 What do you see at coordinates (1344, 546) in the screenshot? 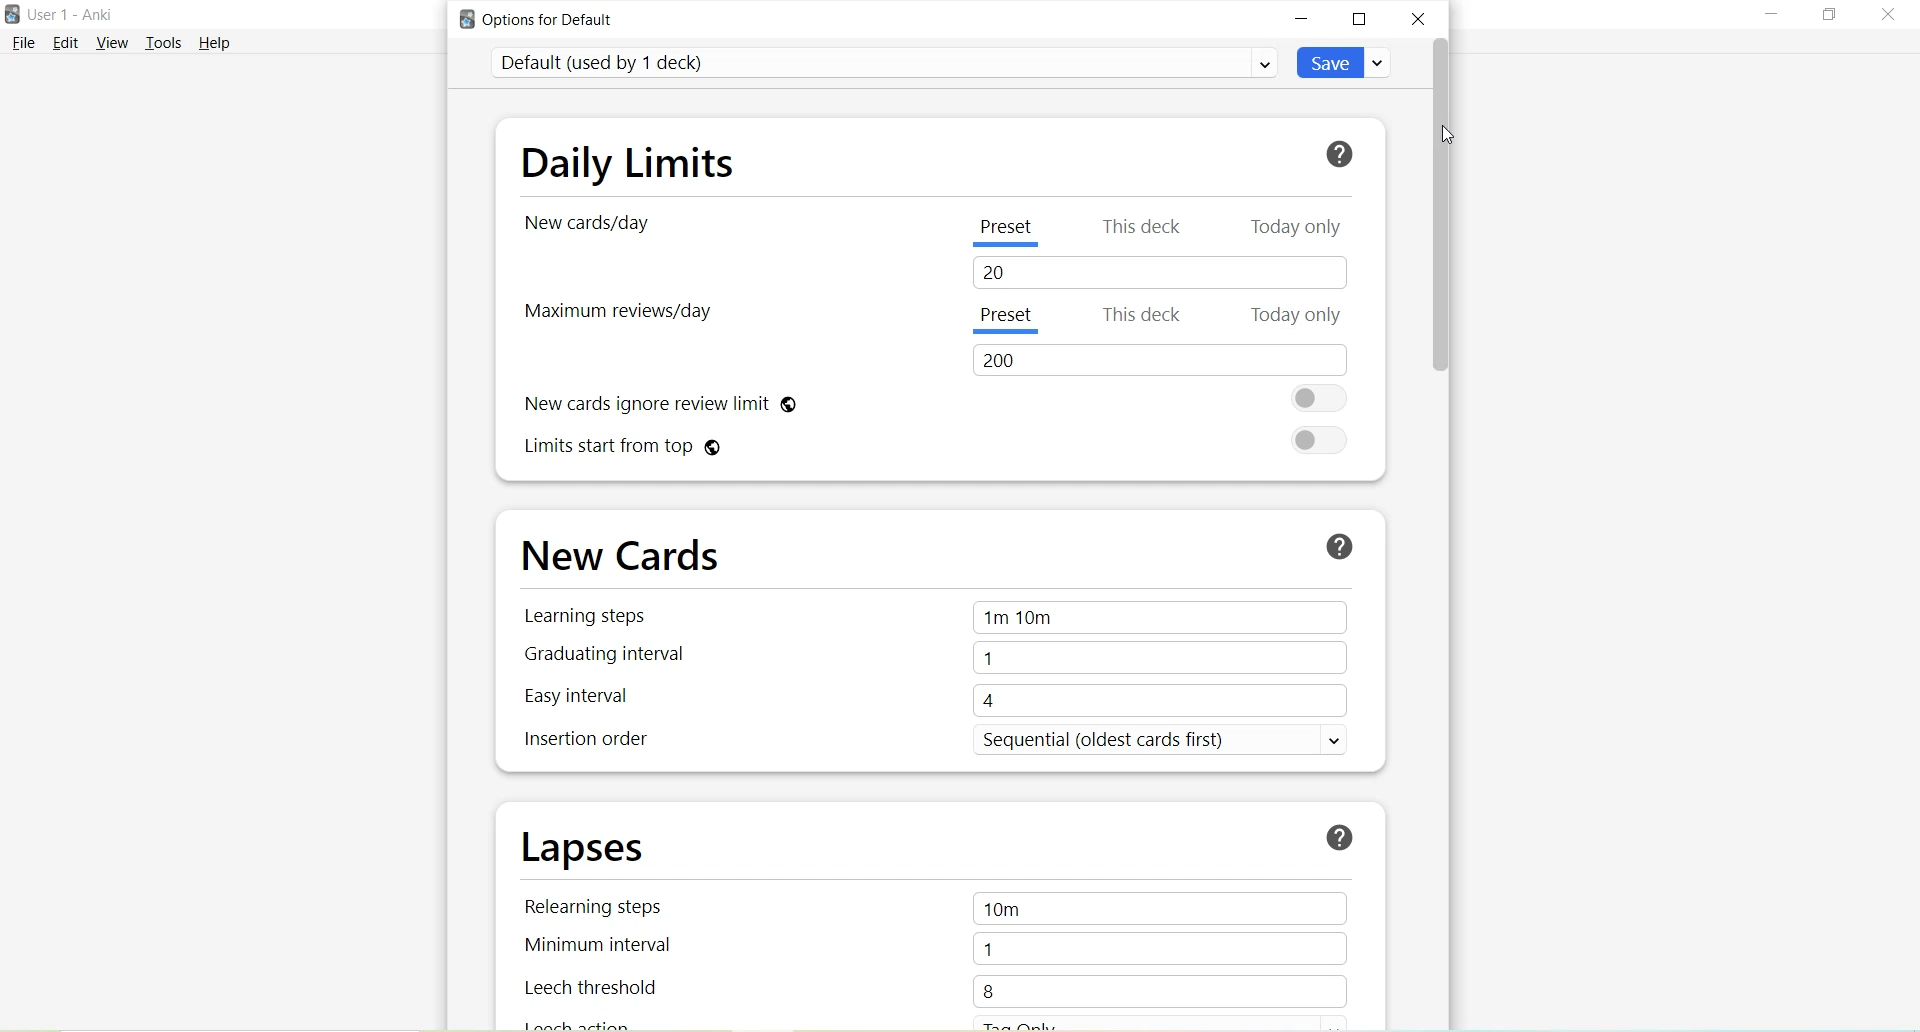
I see `What's this?` at bounding box center [1344, 546].